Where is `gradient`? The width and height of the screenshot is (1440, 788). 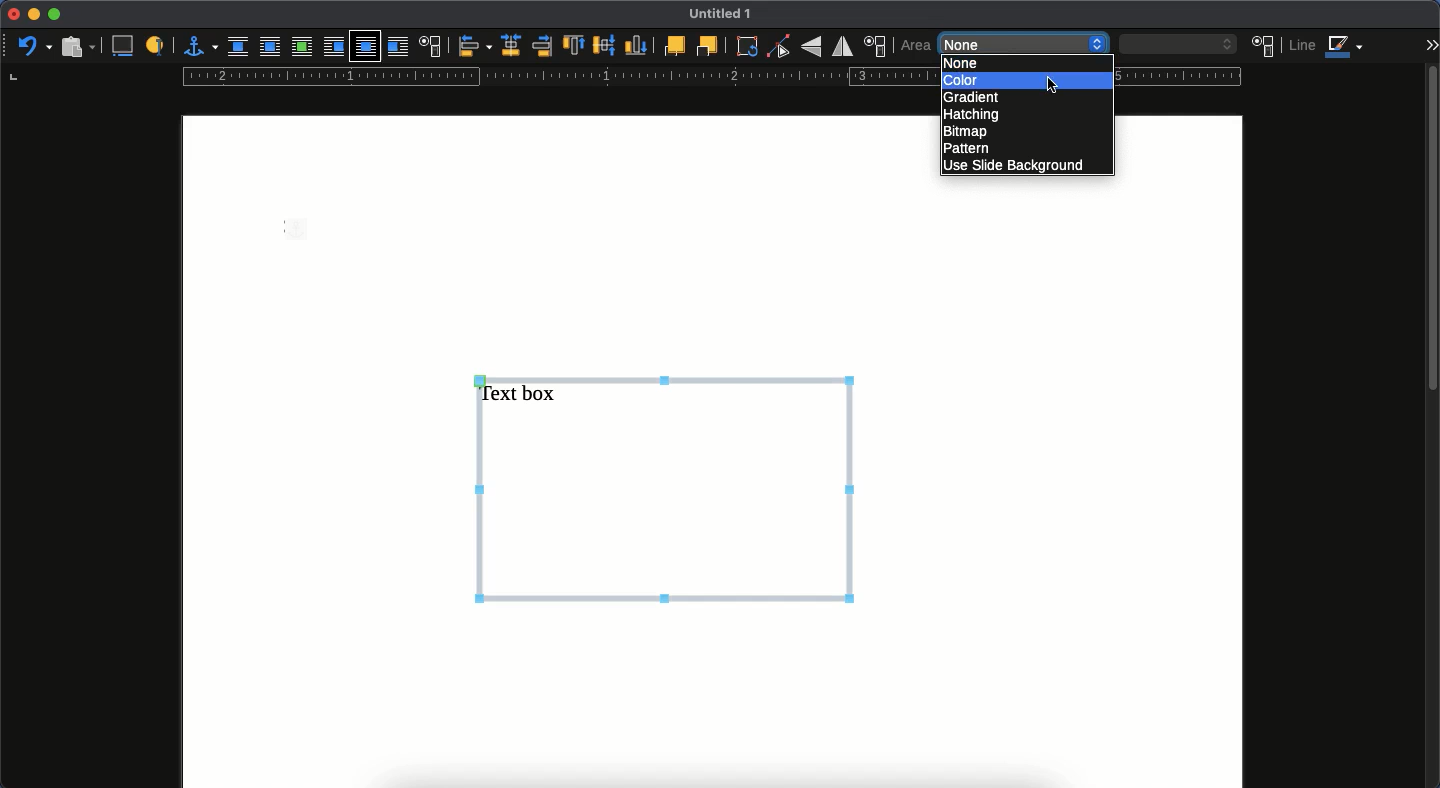 gradient is located at coordinates (973, 97).